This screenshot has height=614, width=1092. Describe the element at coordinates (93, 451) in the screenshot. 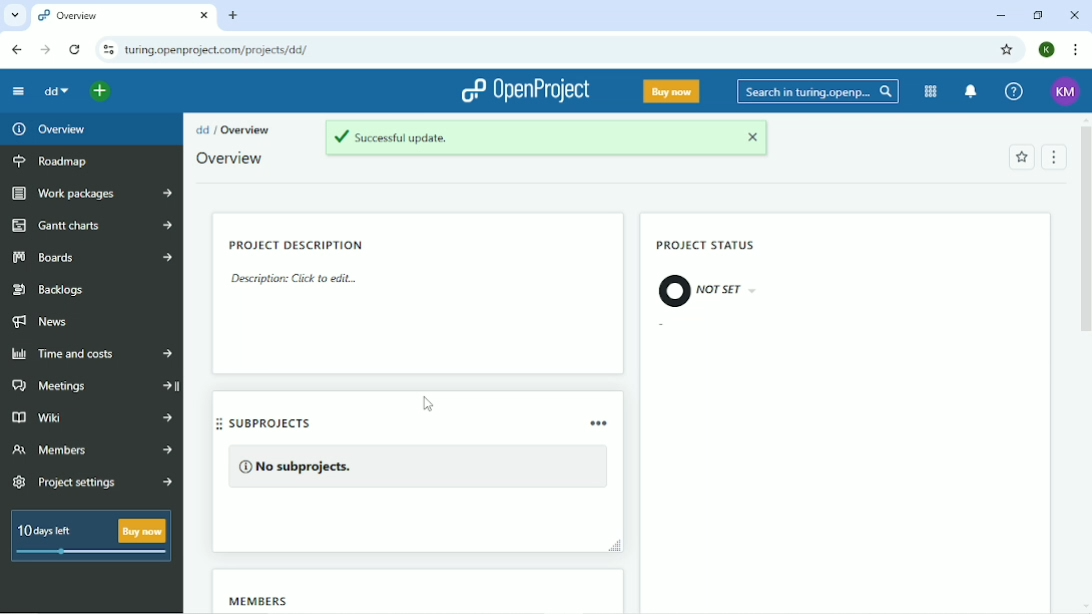

I see `Members` at that location.